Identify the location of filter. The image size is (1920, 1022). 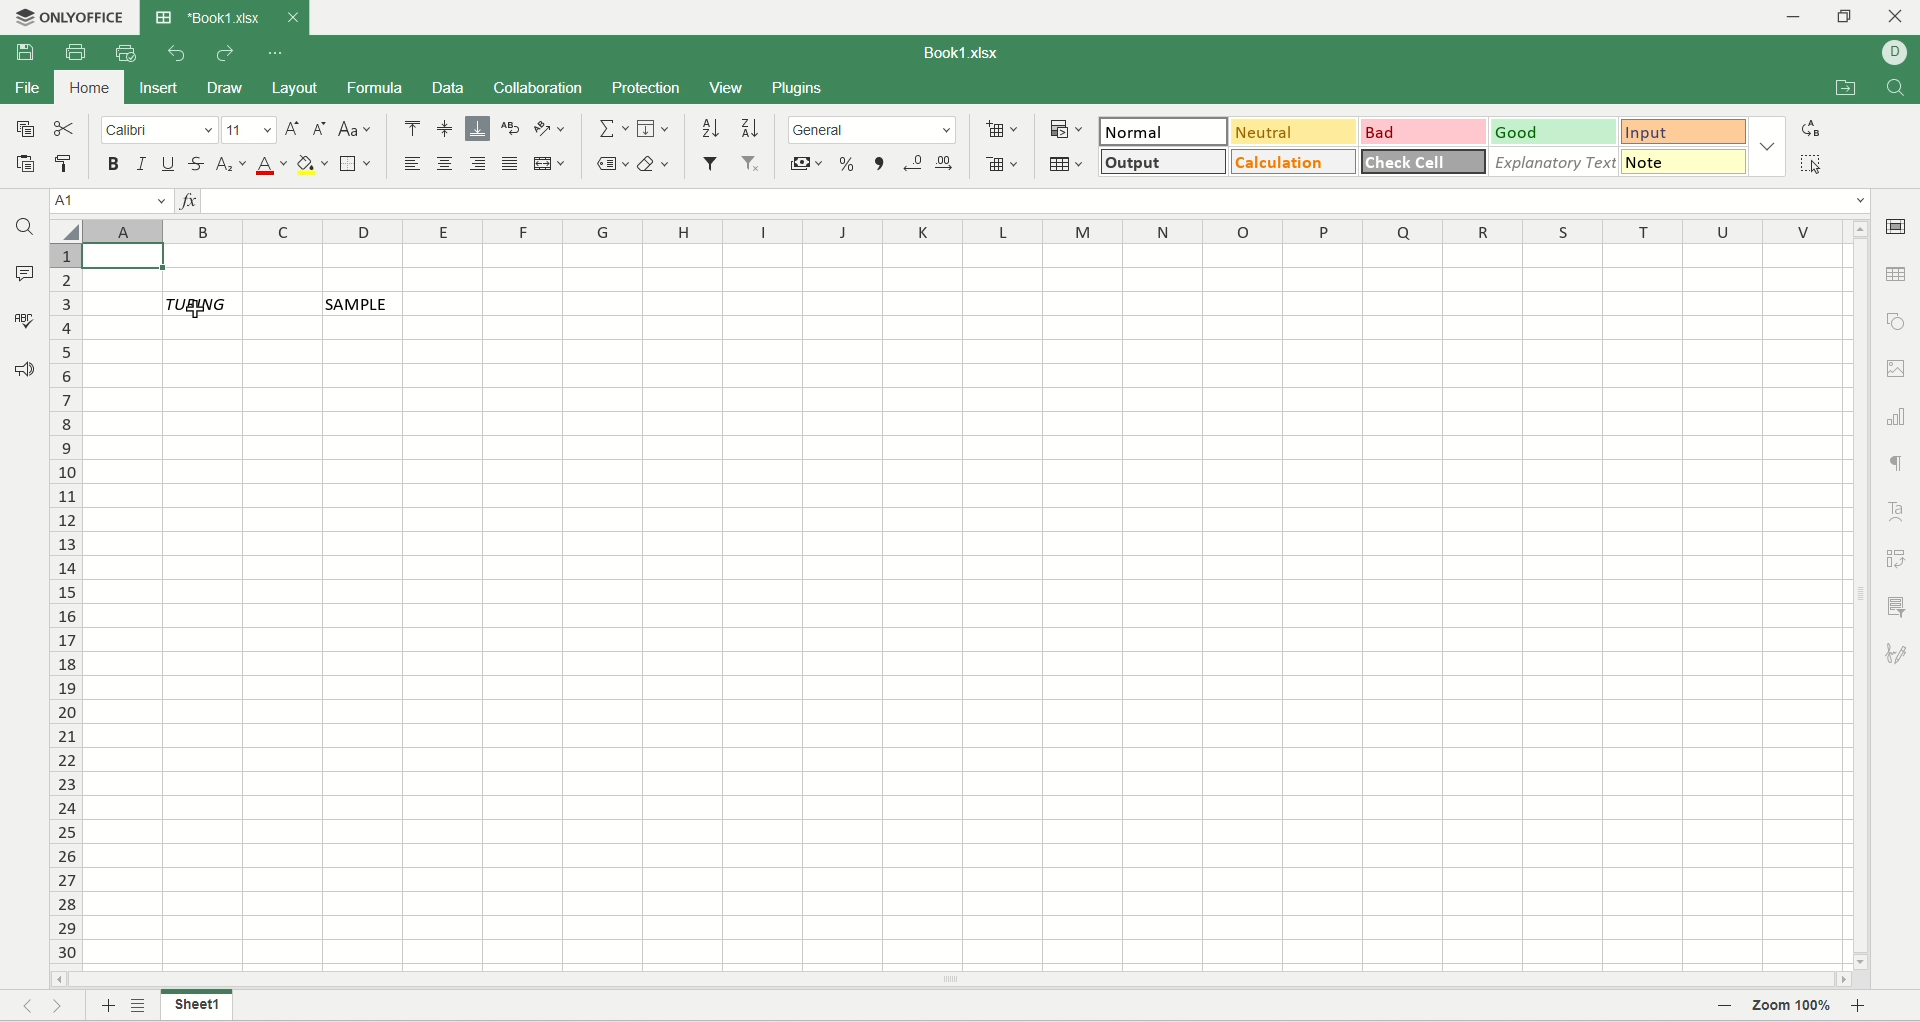
(713, 161).